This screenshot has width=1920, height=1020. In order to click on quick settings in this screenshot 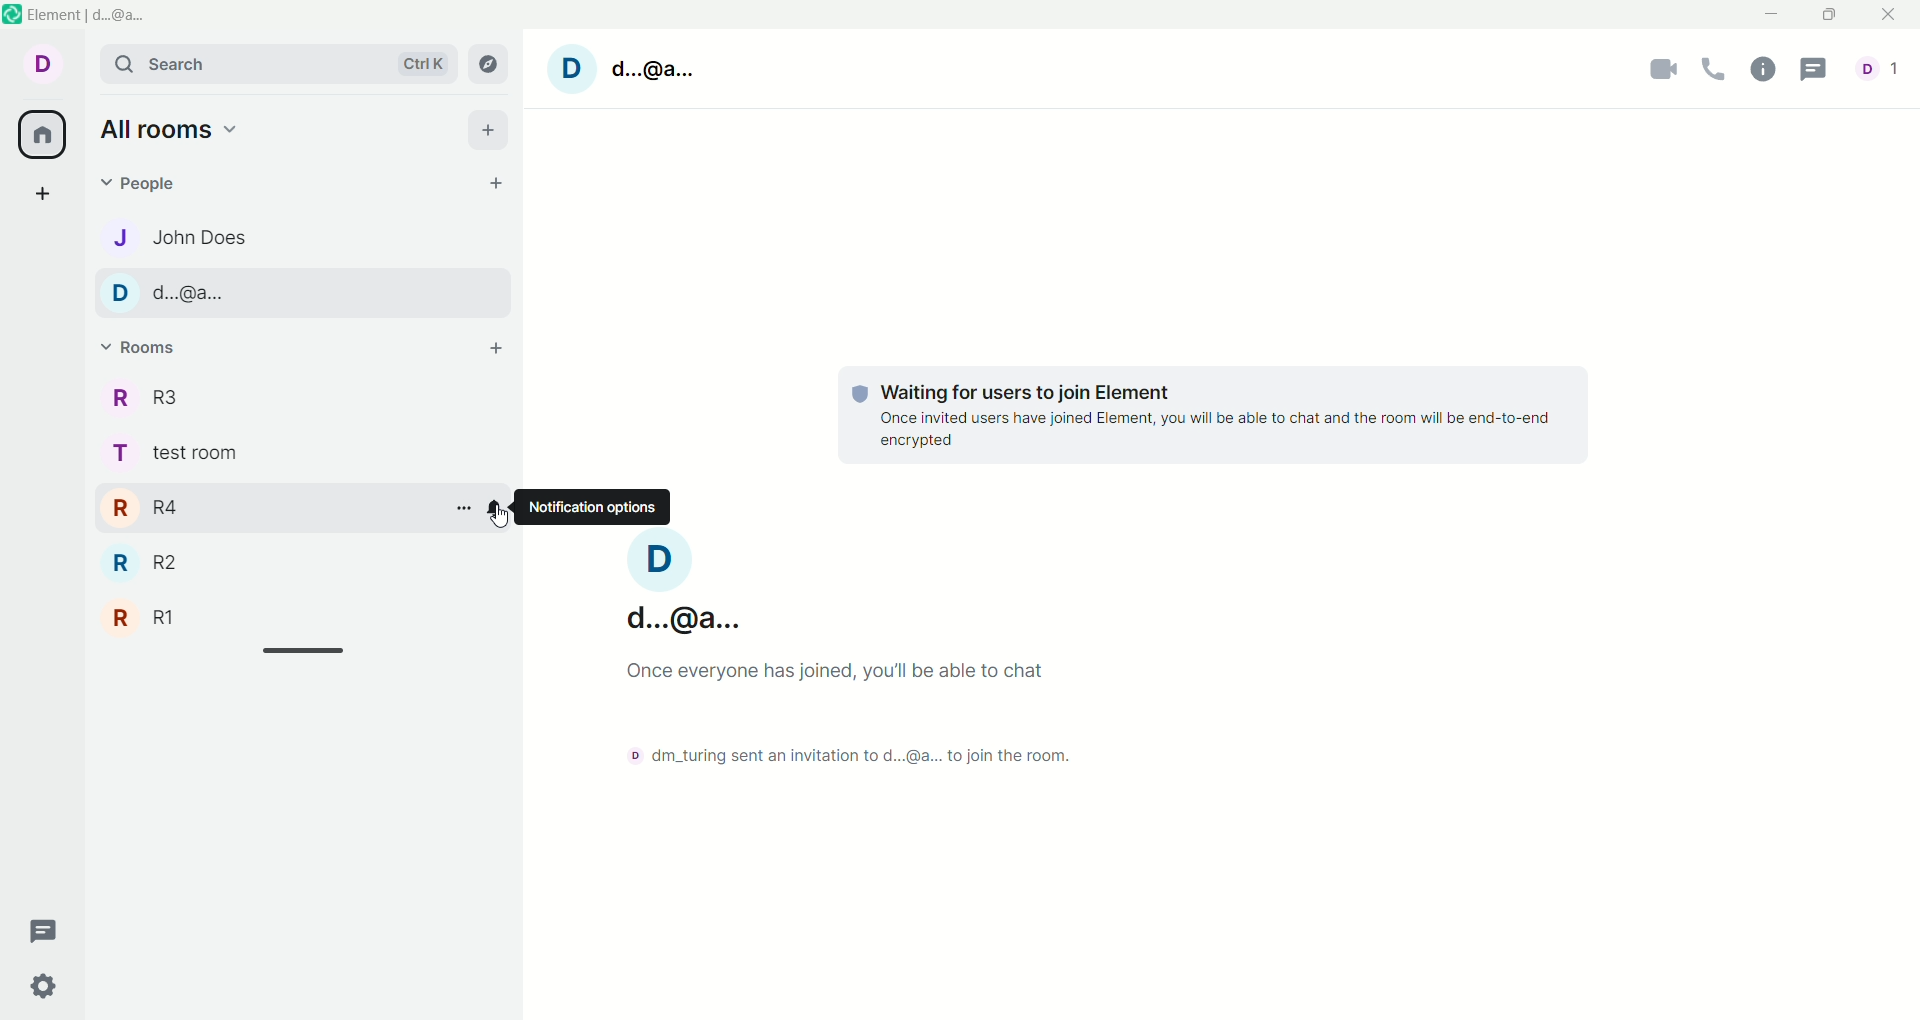, I will do `click(44, 985)`.